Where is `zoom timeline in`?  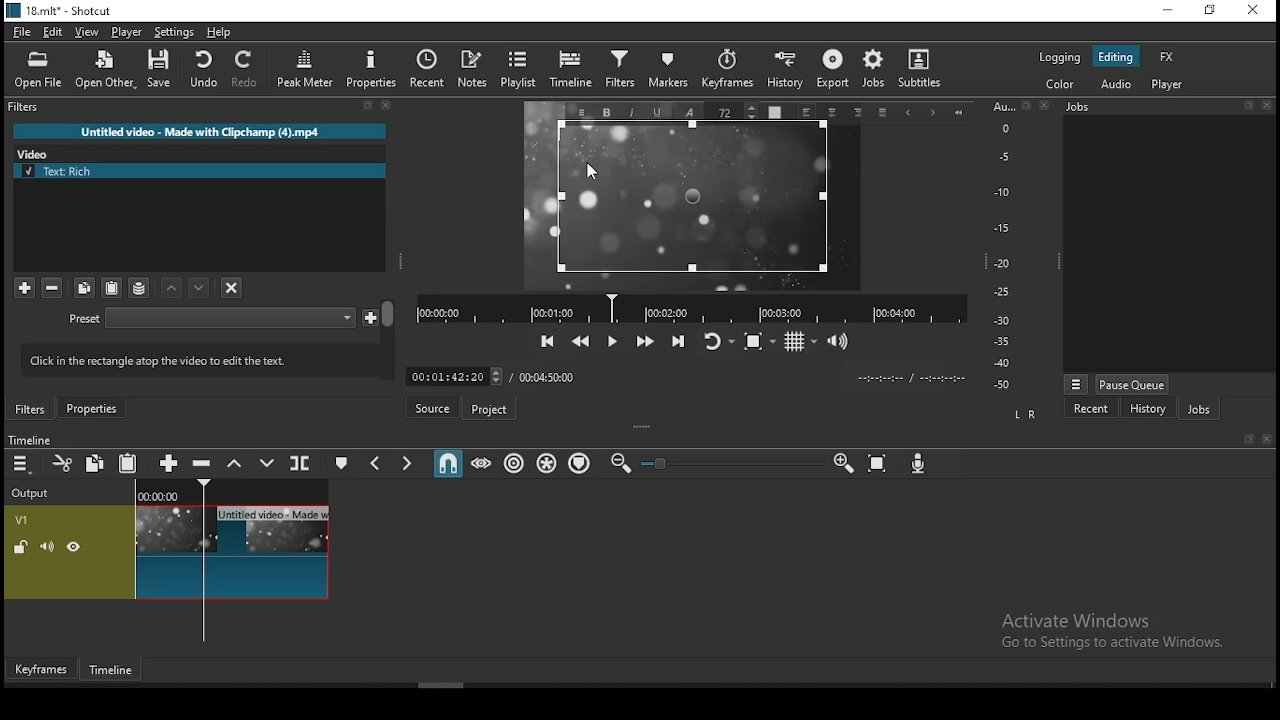
zoom timeline in is located at coordinates (842, 462).